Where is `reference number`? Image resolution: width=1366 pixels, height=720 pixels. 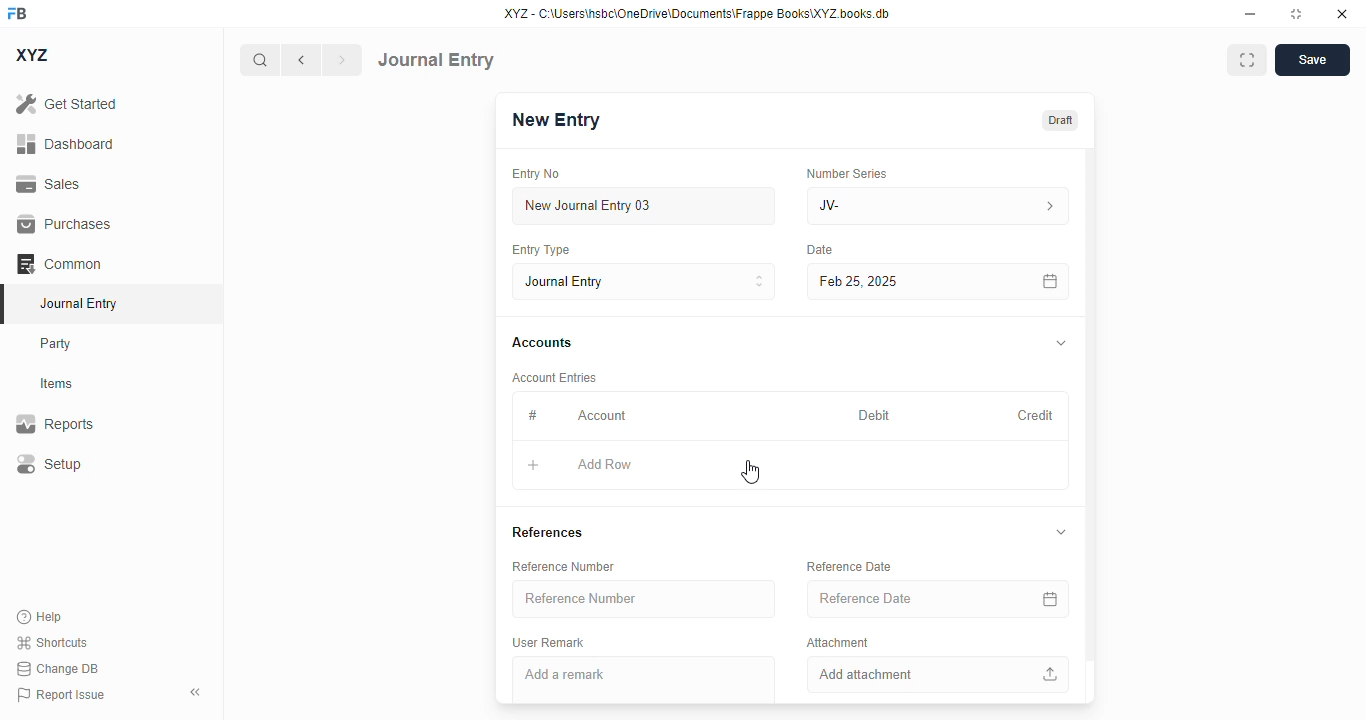
reference number is located at coordinates (643, 598).